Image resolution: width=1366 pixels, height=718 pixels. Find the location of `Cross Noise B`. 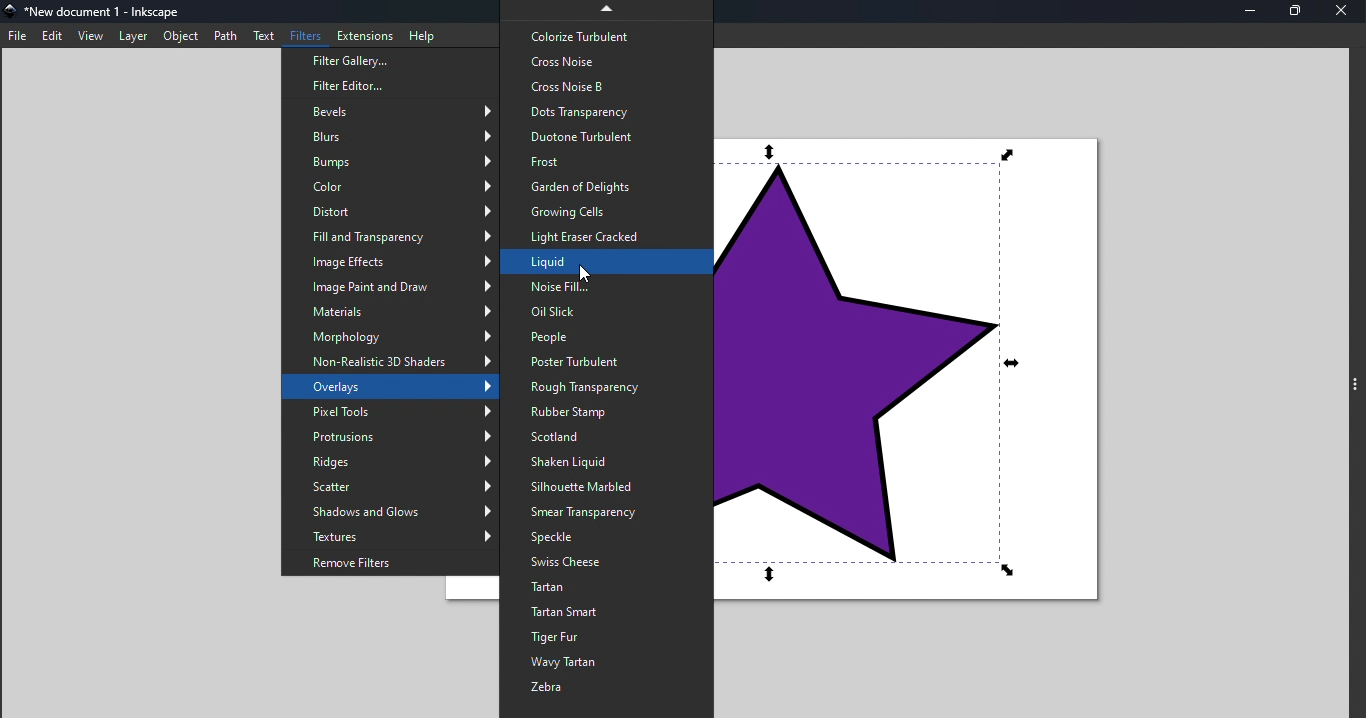

Cross Noise B is located at coordinates (608, 87).